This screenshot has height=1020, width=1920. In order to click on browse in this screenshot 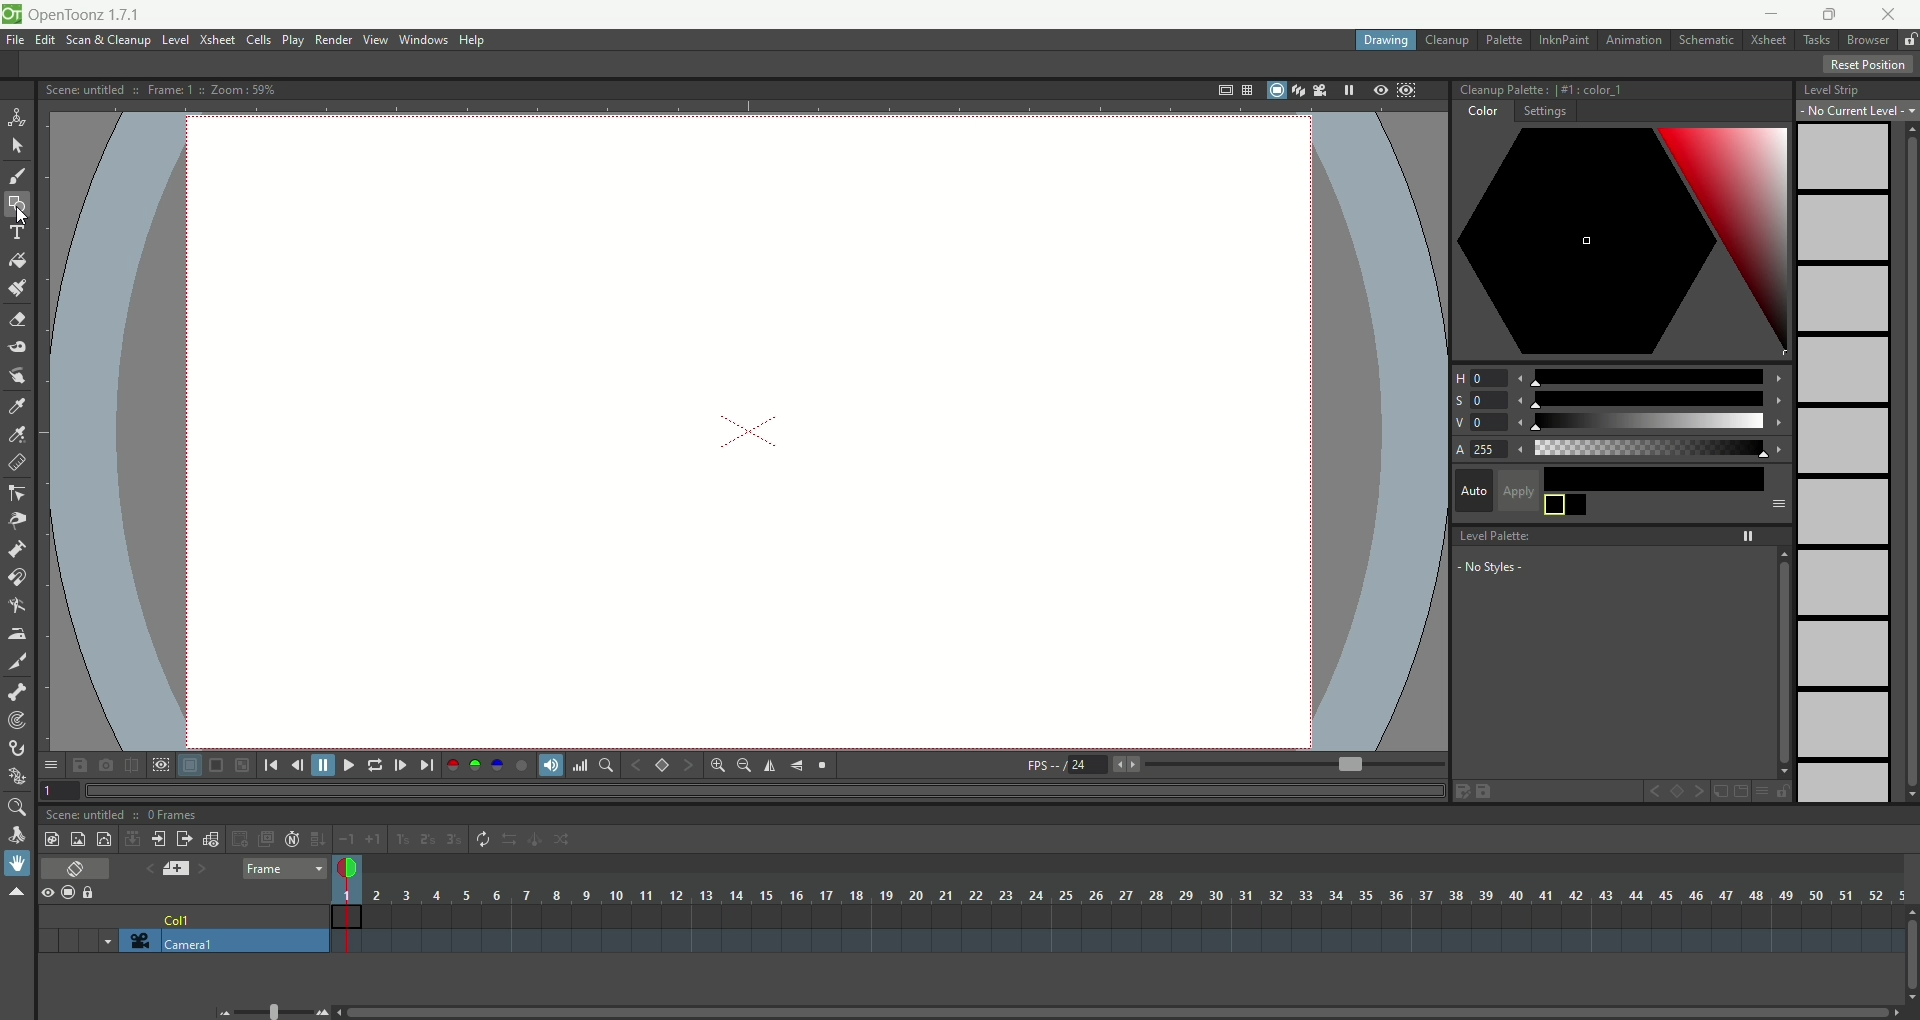, I will do `click(1869, 41)`.